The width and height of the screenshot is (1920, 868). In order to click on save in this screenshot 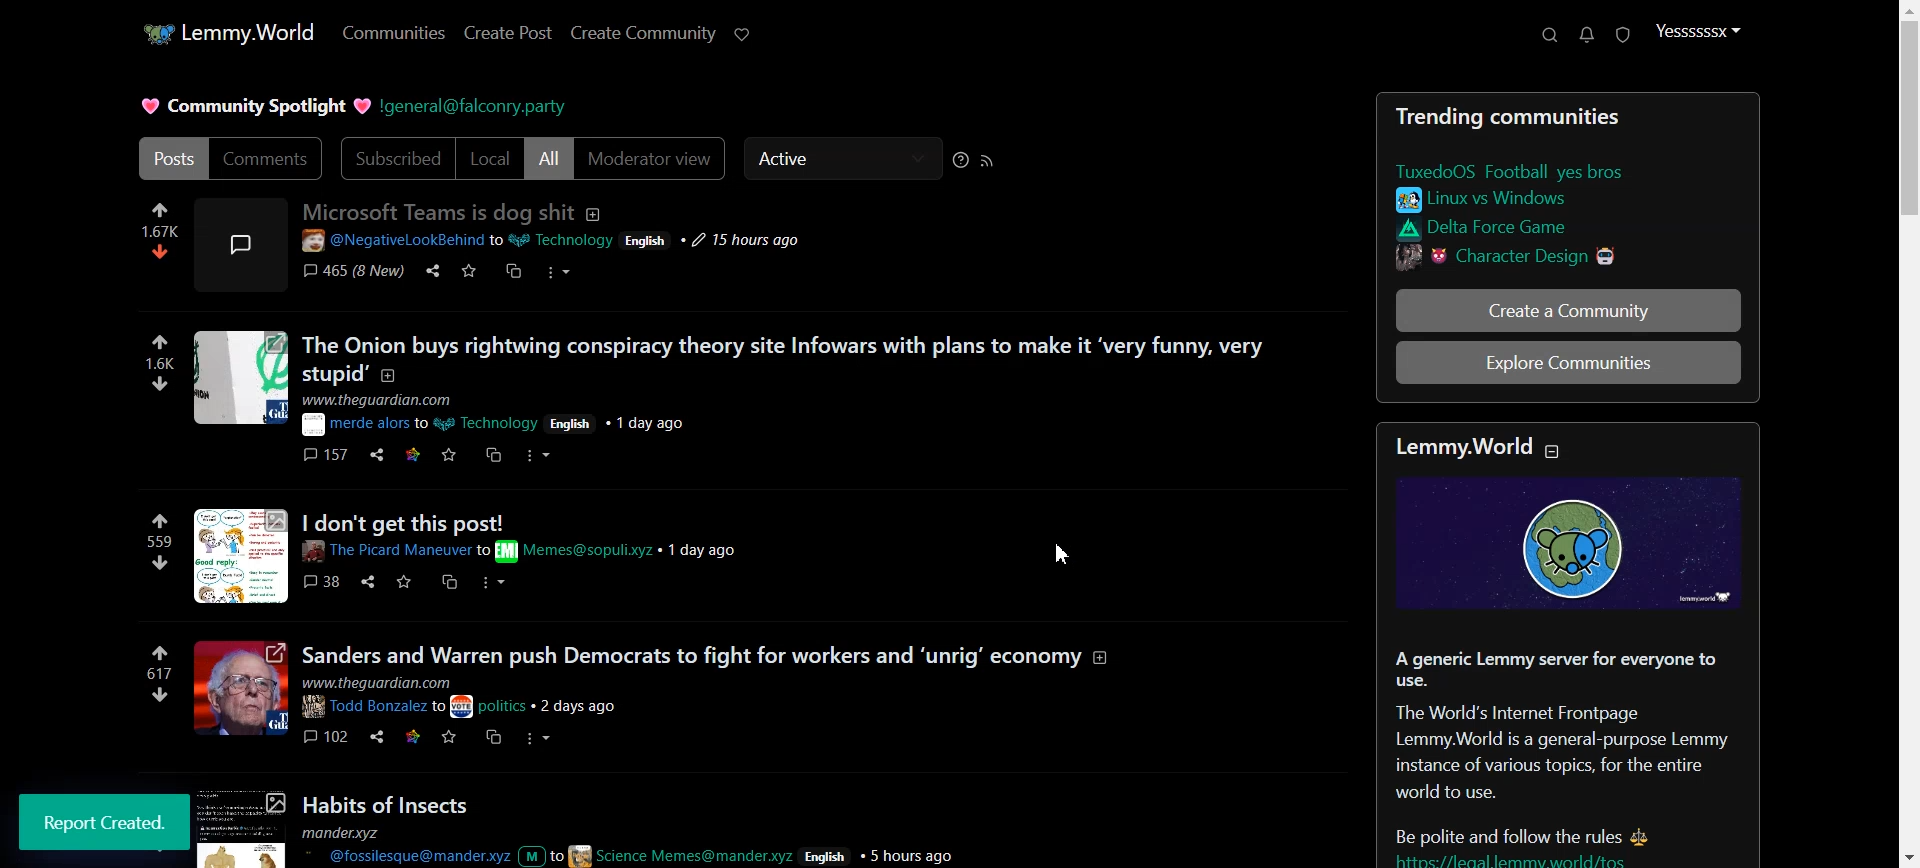, I will do `click(405, 583)`.